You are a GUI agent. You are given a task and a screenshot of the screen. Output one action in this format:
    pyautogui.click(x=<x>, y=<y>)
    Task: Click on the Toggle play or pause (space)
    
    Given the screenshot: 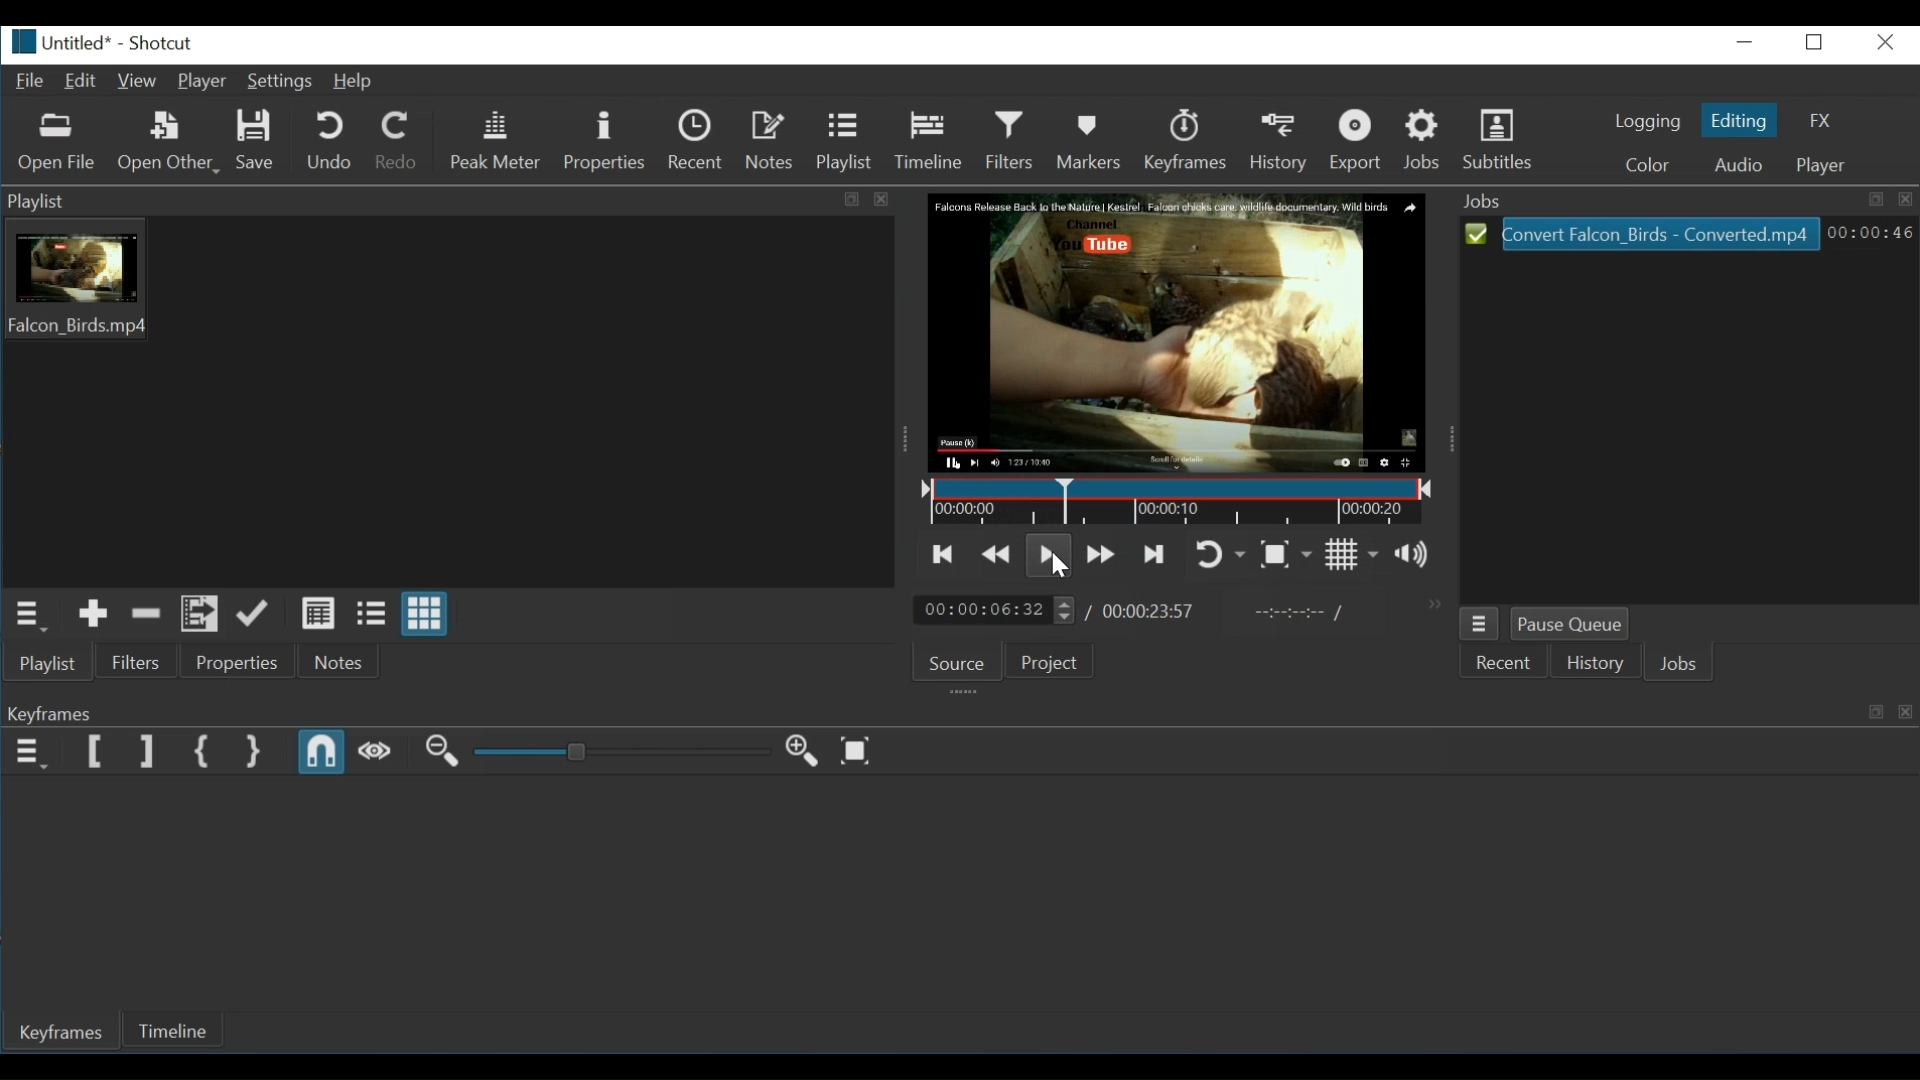 What is the action you would take?
    pyautogui.click(x=1045, y=552)
    